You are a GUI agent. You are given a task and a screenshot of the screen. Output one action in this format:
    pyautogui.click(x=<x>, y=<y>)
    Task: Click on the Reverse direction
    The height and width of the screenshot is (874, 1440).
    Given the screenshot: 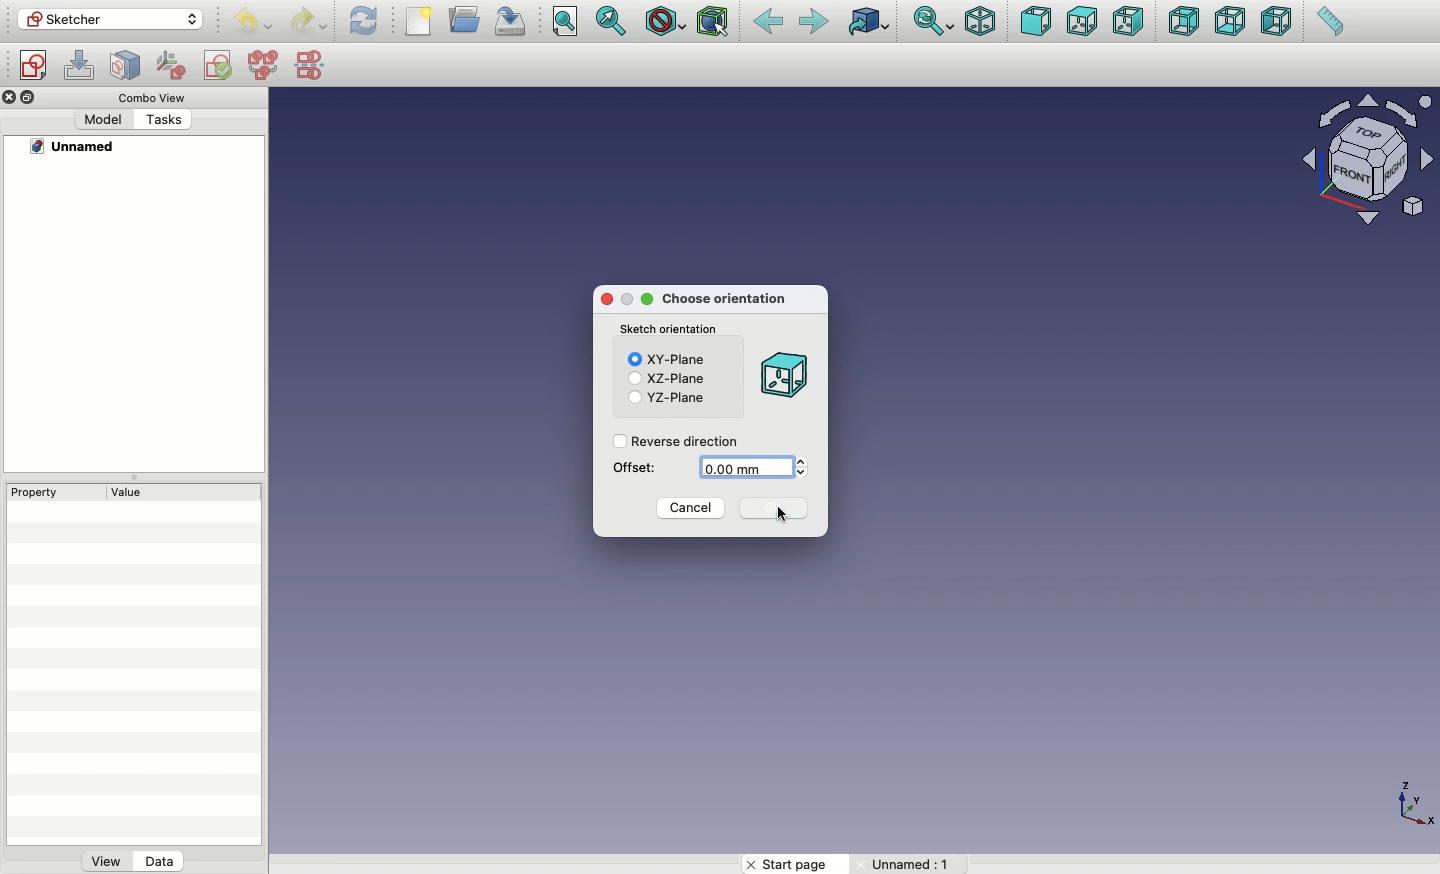 What is the action you would take?
    pyautogui.click(x=679, y=441)
    